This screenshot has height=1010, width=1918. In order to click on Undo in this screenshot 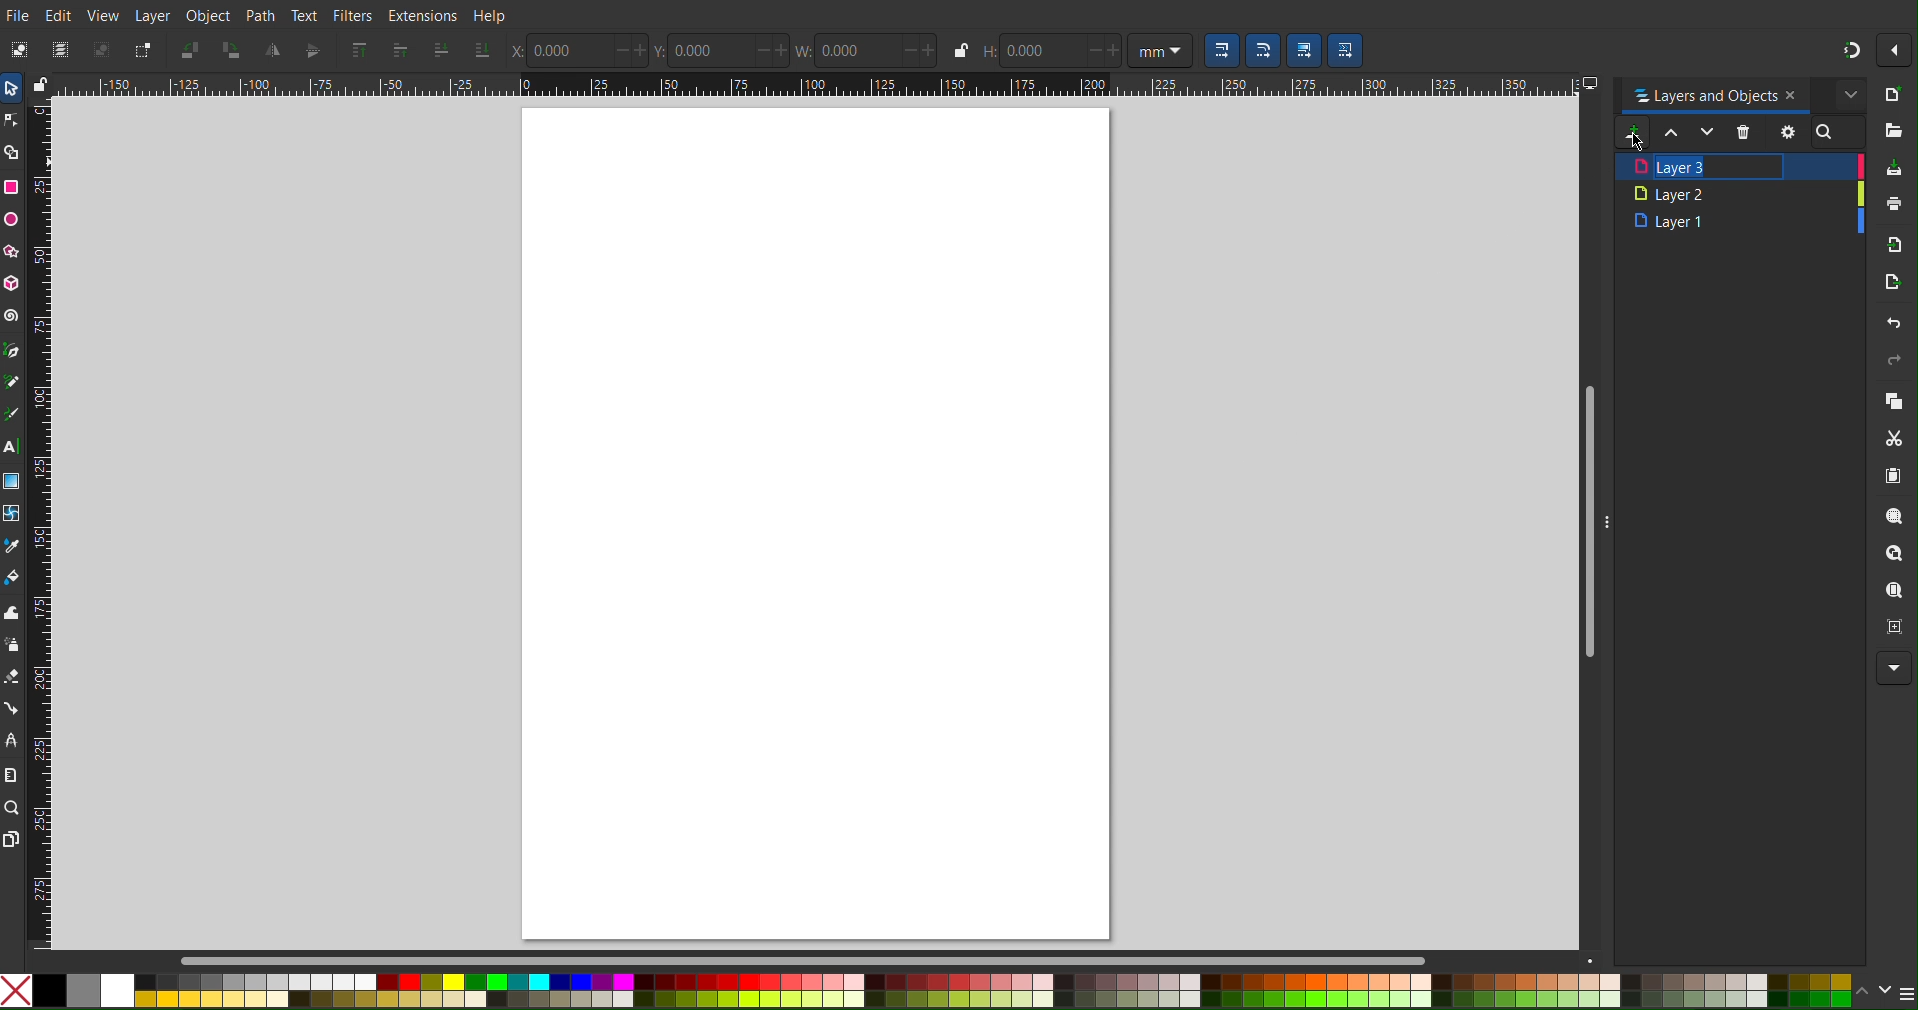, I will do `click(1890, 325)`.